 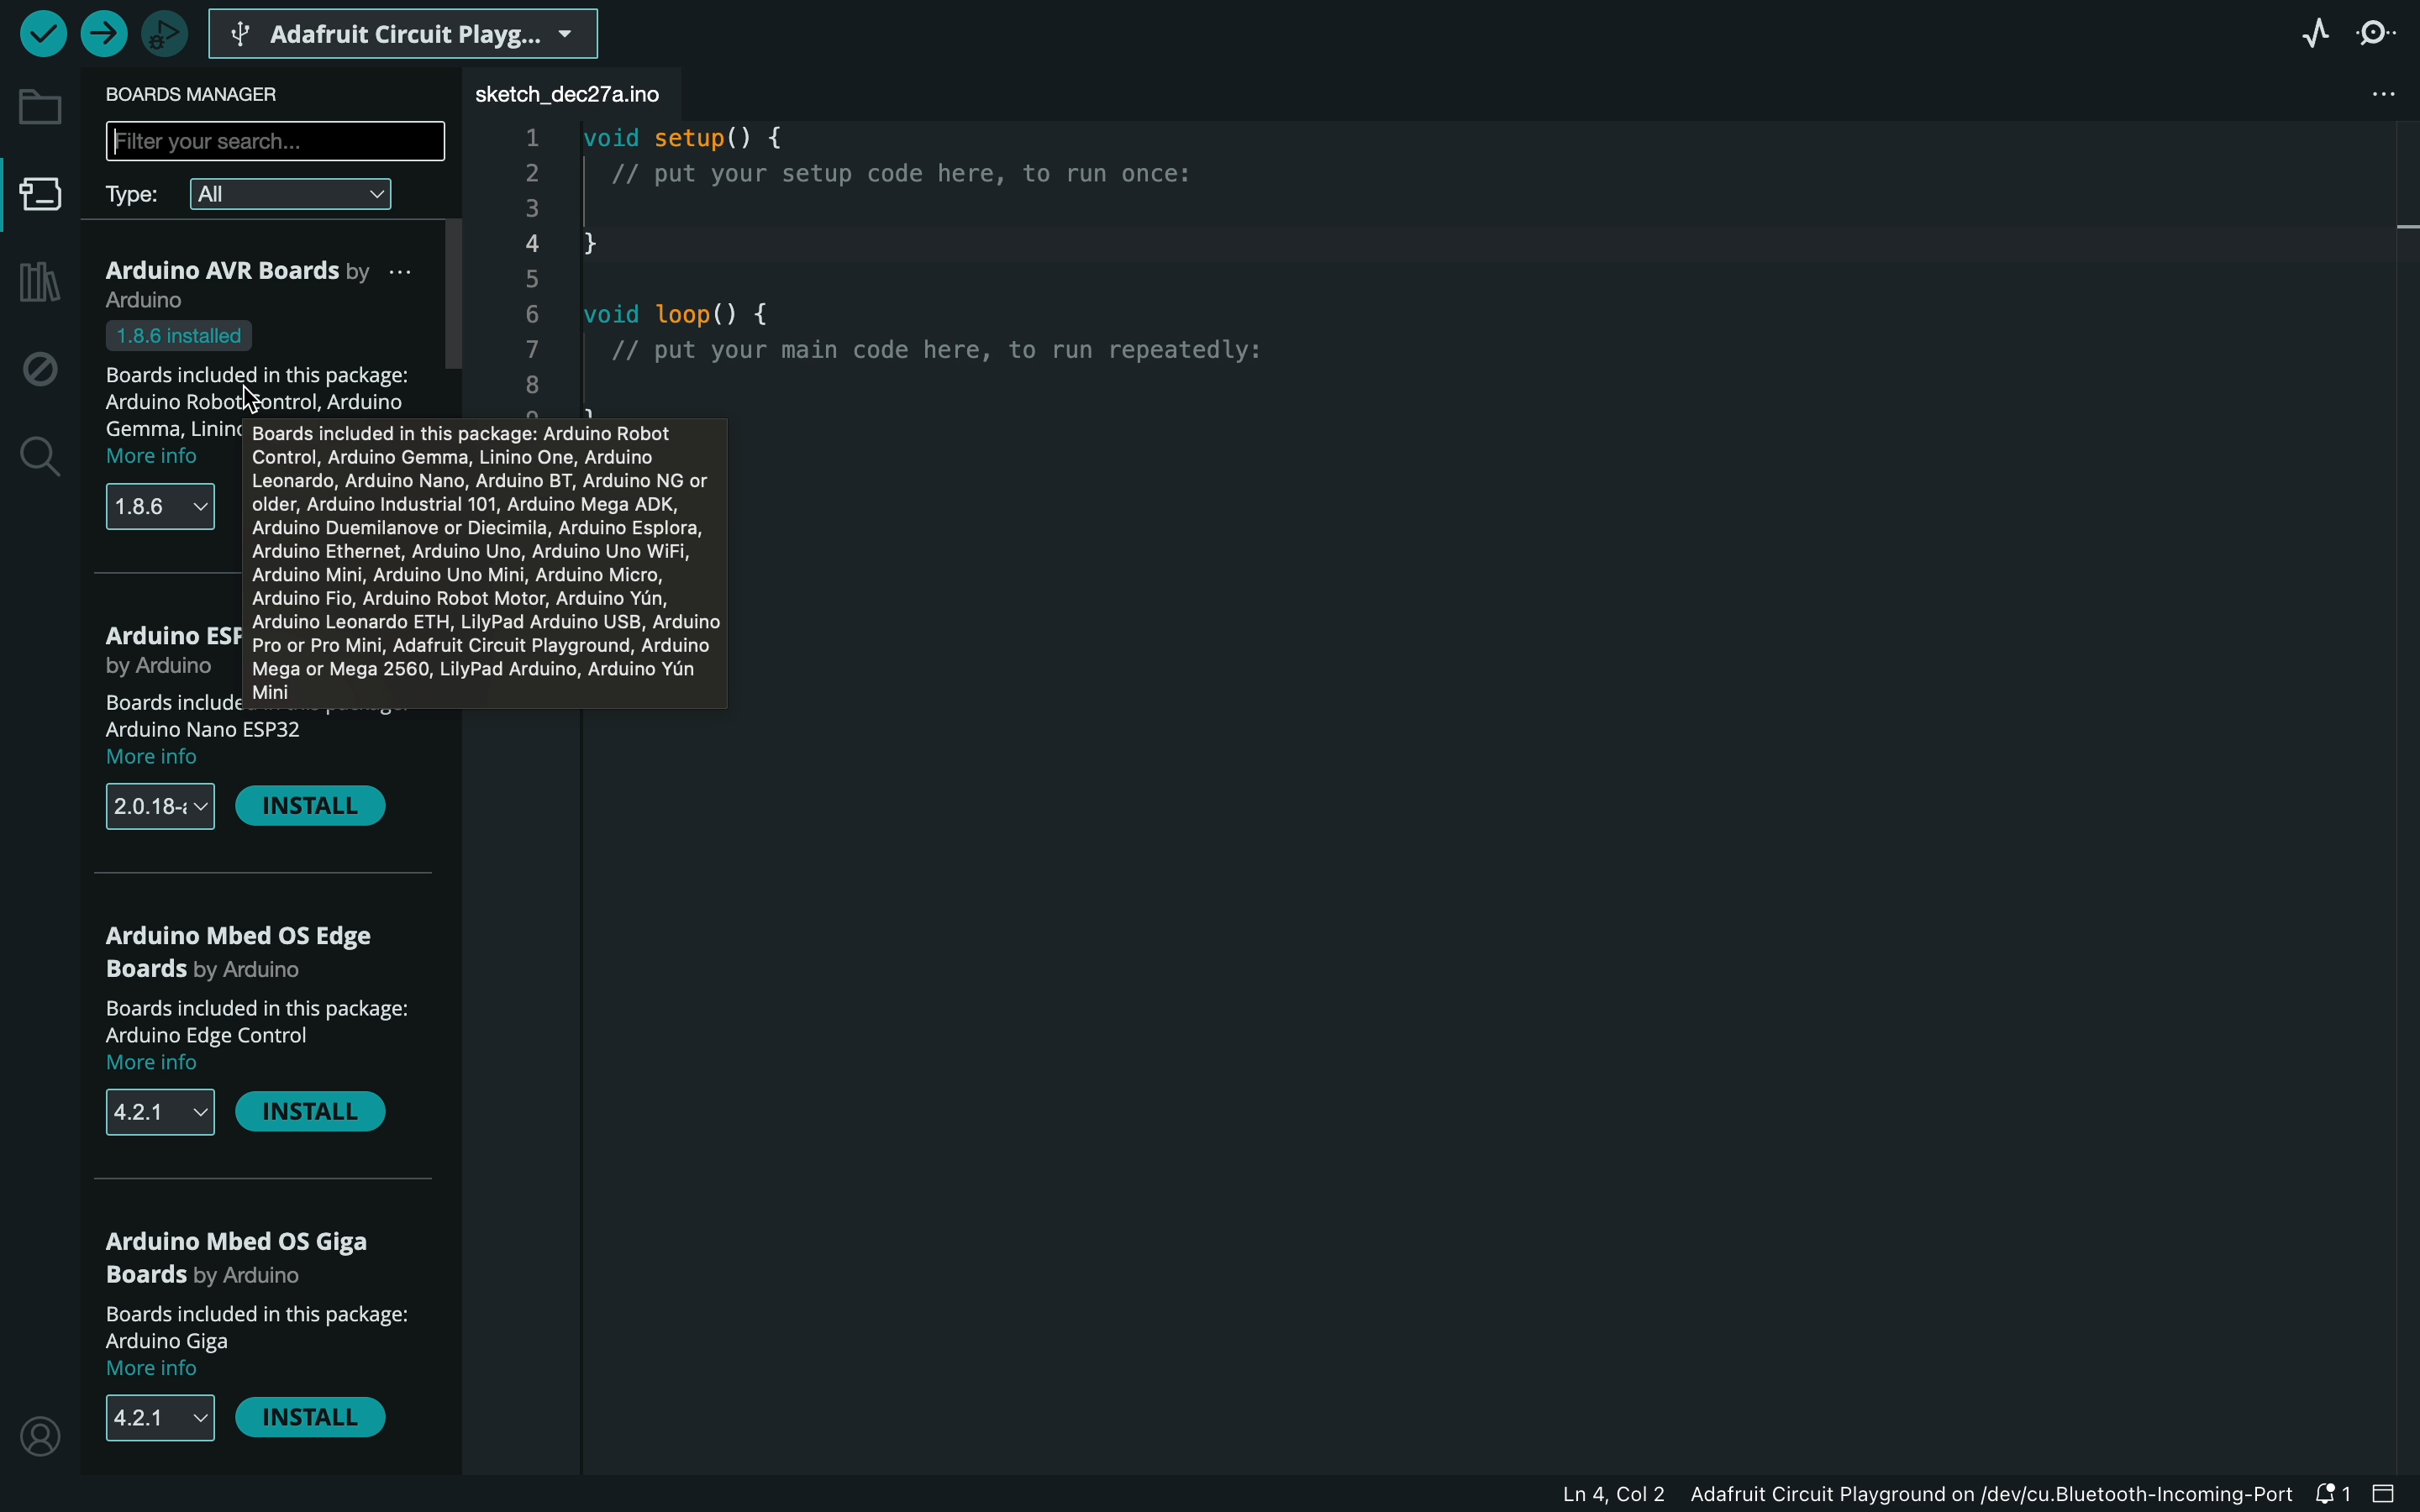 What do you see at coordinates (2333, 1496) in the screenshot?
I see `notification` at bounding box center [2333, 1496].